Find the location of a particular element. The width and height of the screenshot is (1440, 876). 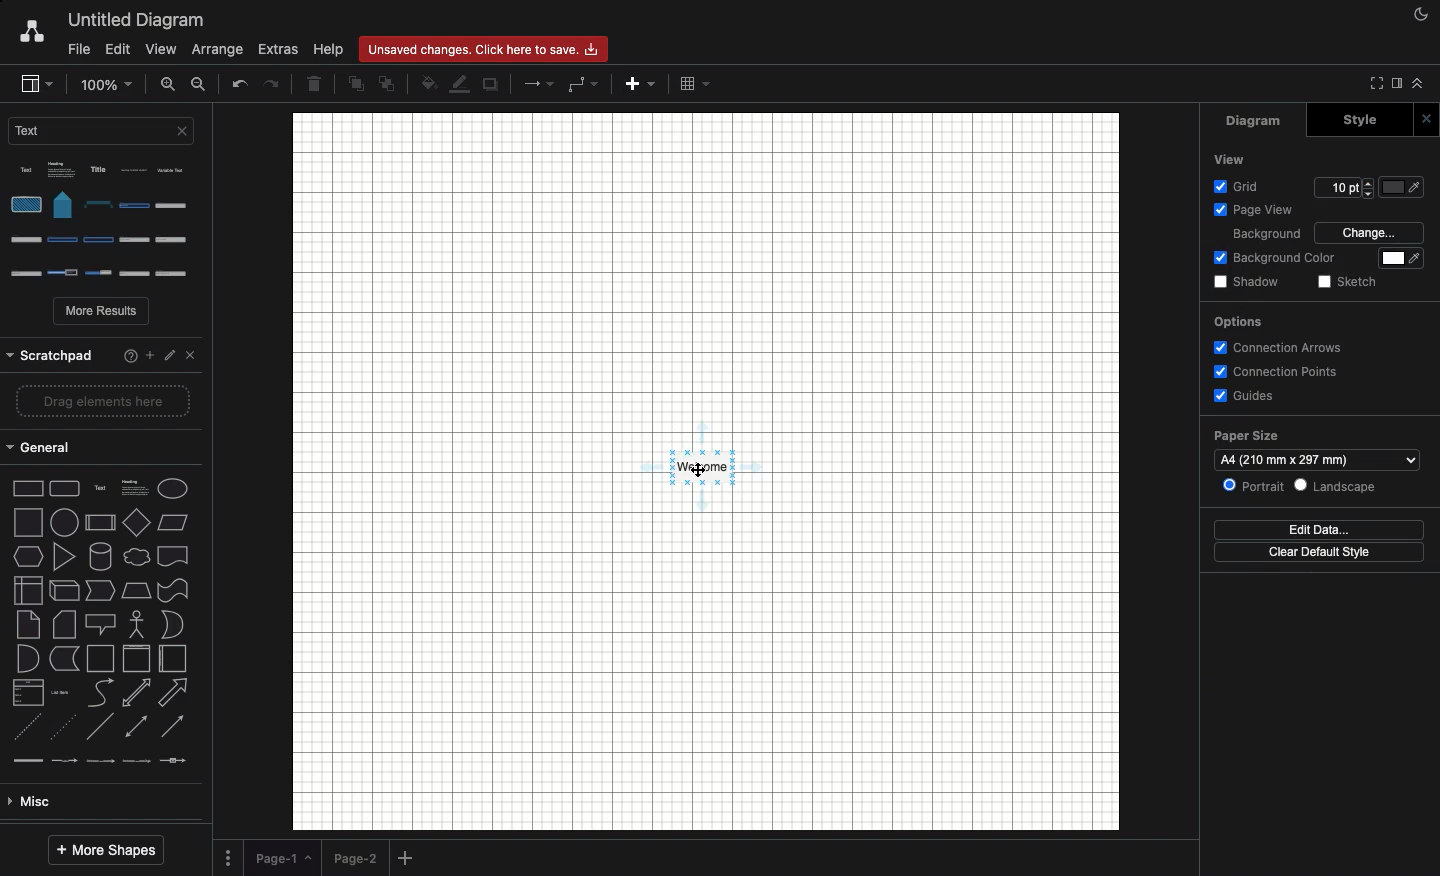

Sidebar is located at coordinates (1394, 84).